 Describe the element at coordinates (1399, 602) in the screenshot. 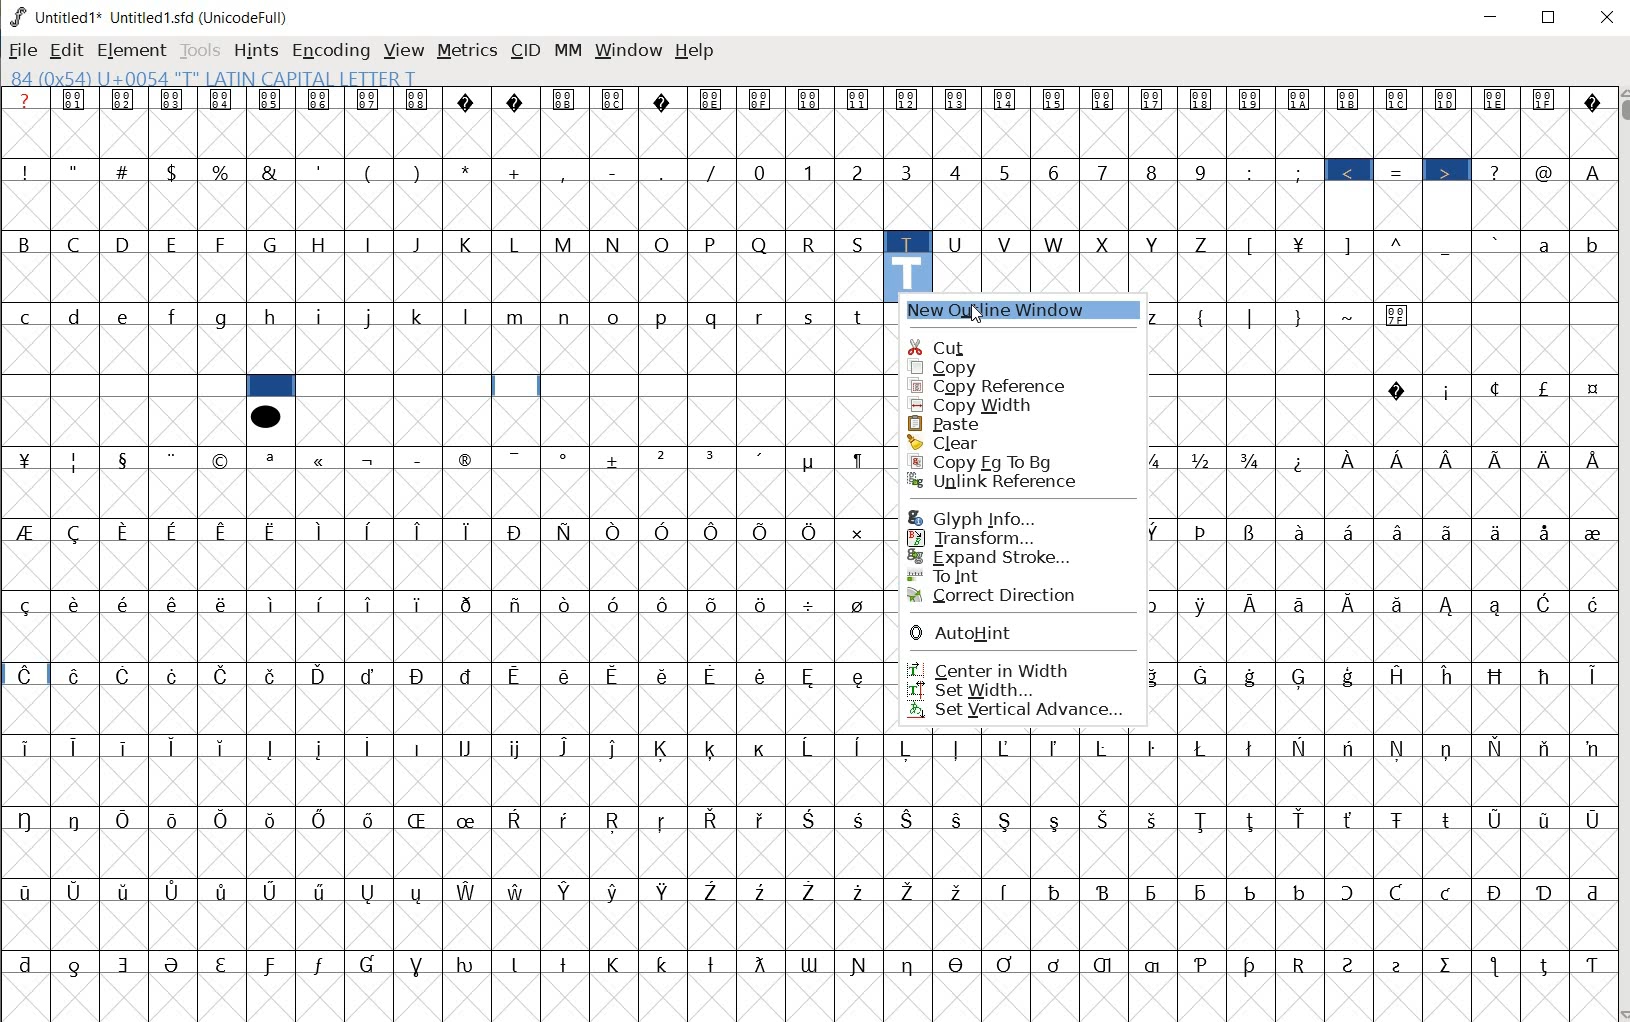

I see `Symbol` at that location.